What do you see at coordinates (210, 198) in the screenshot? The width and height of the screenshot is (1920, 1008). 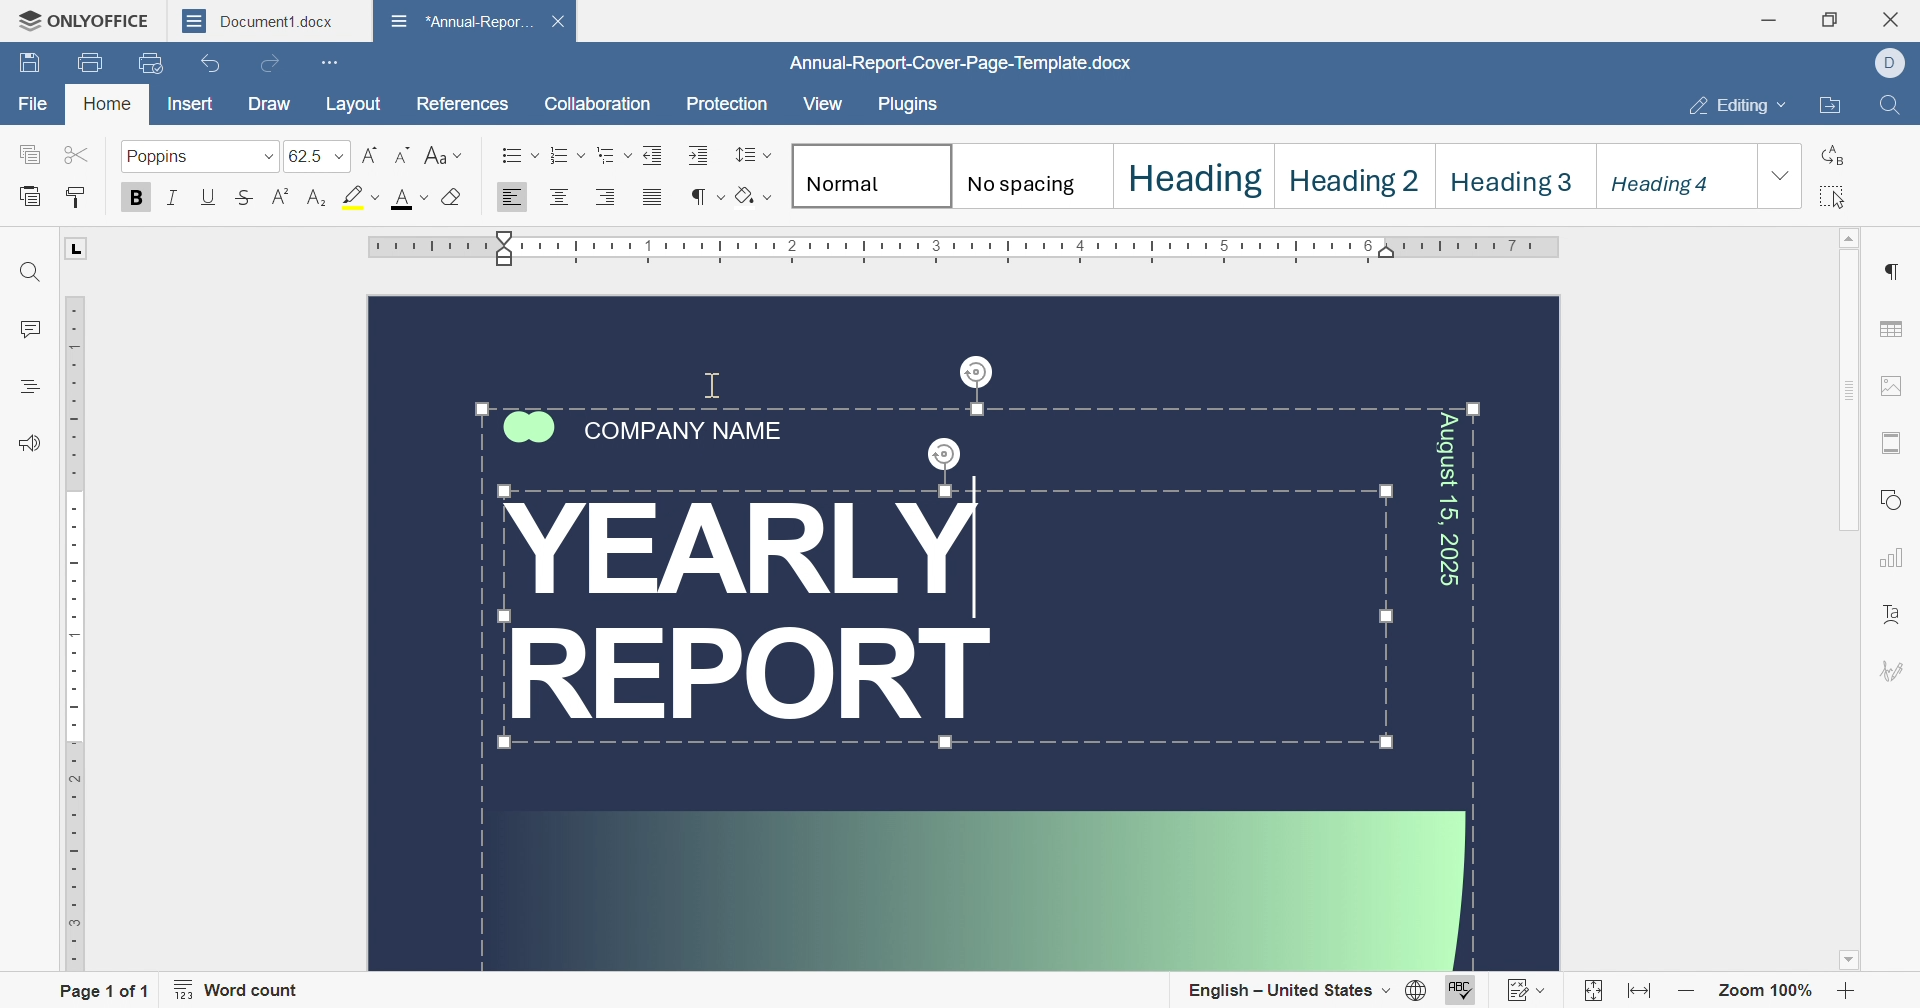 I see `underline` at bounding box center [210, 198].